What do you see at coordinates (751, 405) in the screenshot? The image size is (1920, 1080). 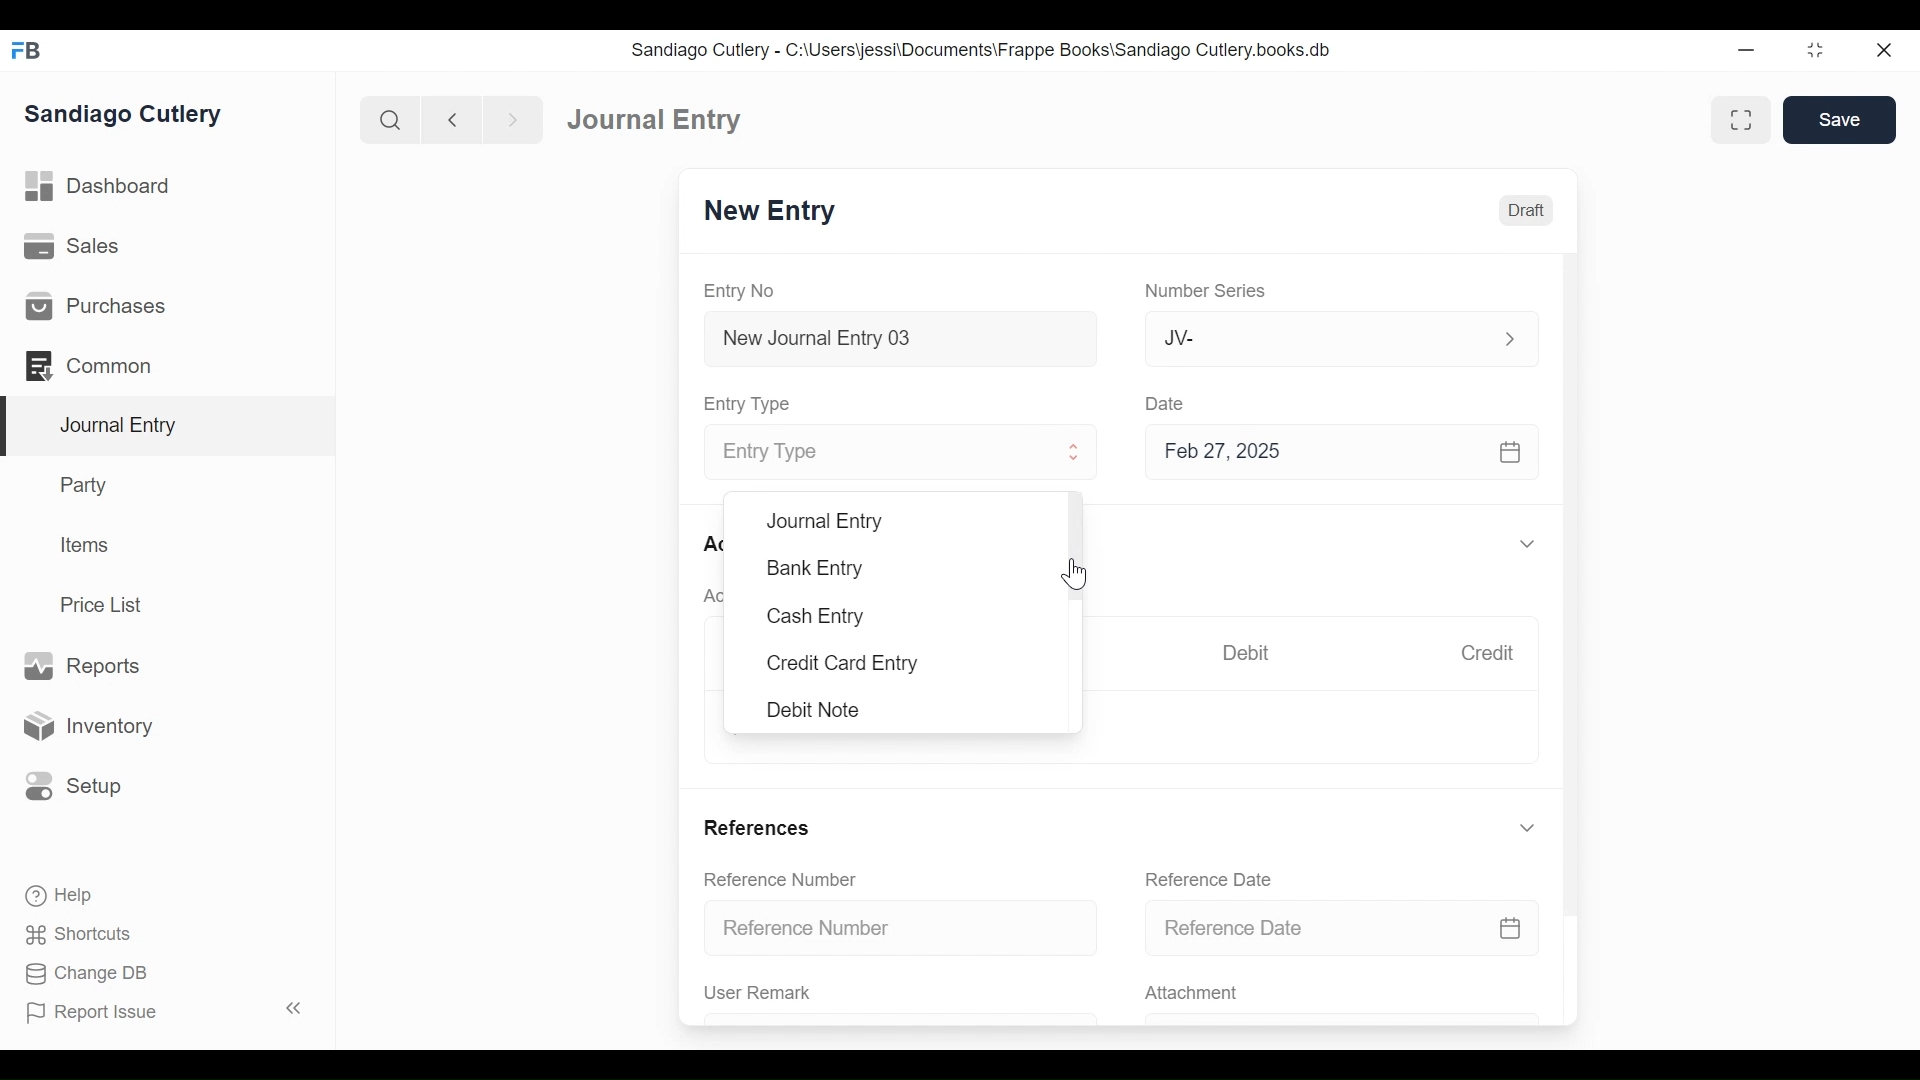 I see `Entry Type` at bounding box center [751, 405].